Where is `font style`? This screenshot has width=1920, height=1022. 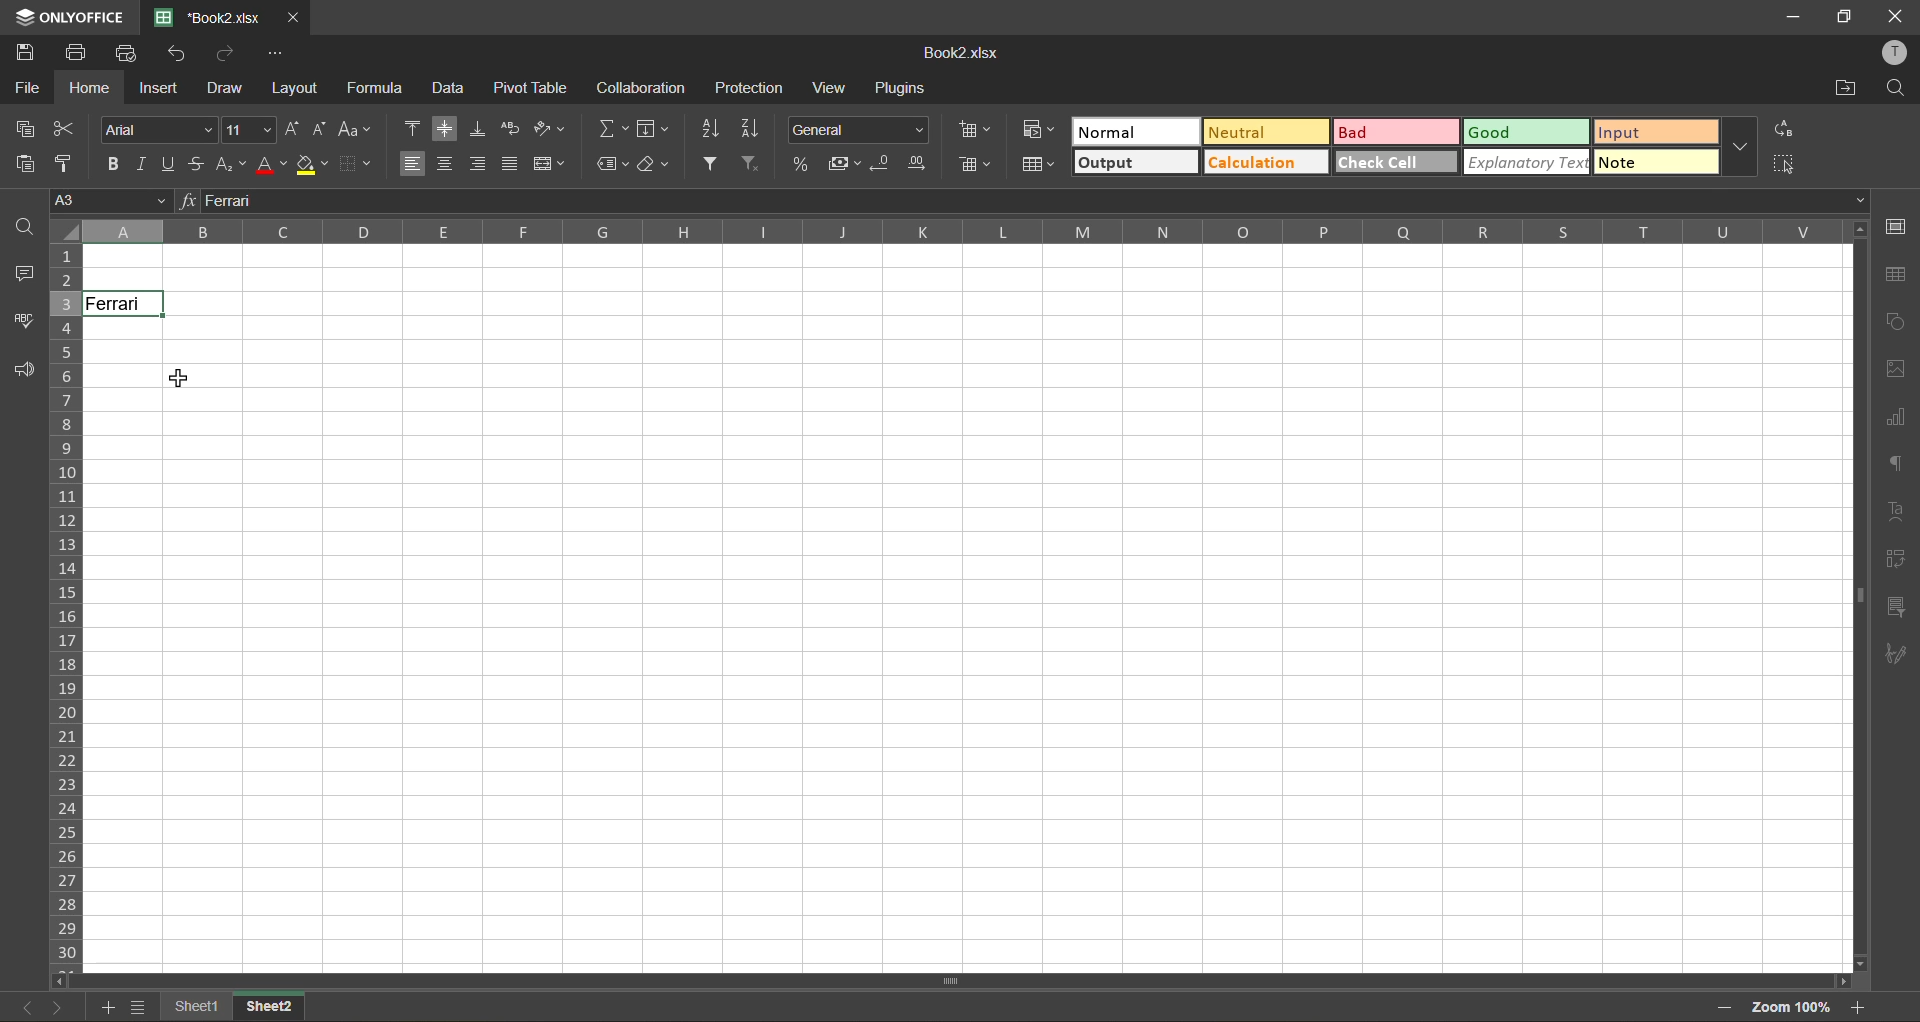 font style is located at coordinates (155, 128).